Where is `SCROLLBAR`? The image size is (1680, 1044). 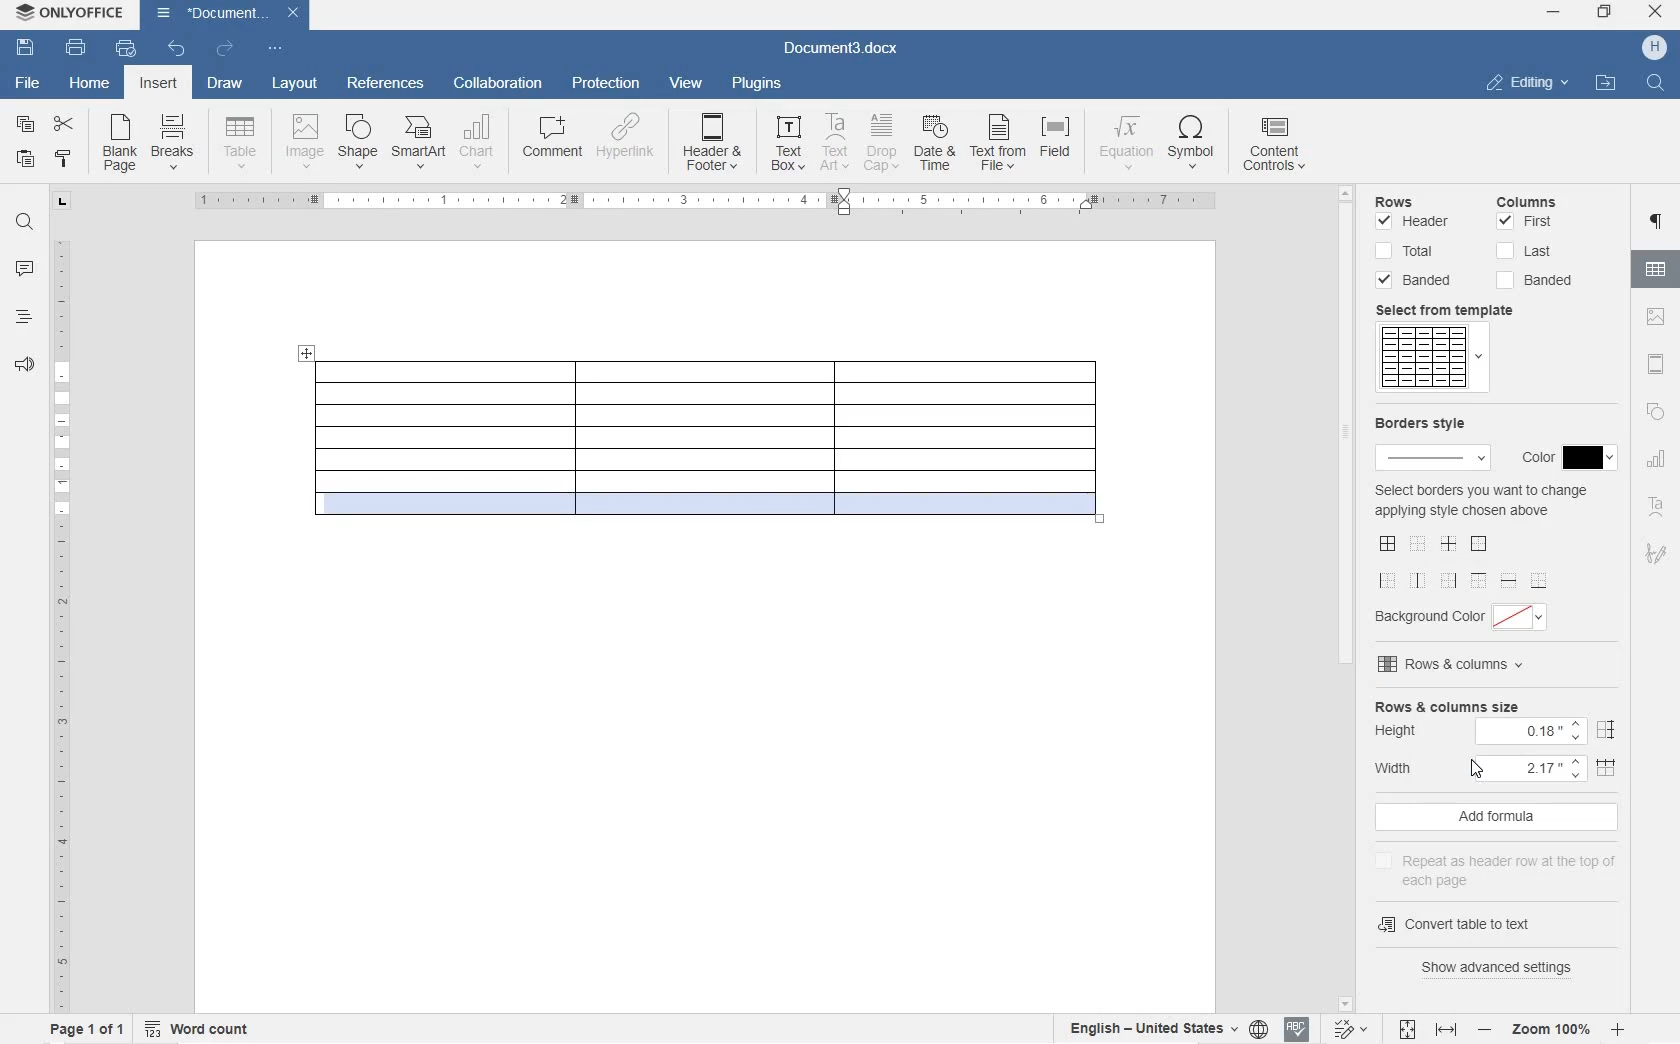 SCROLLBAR is located at coordinates (1344, 600).